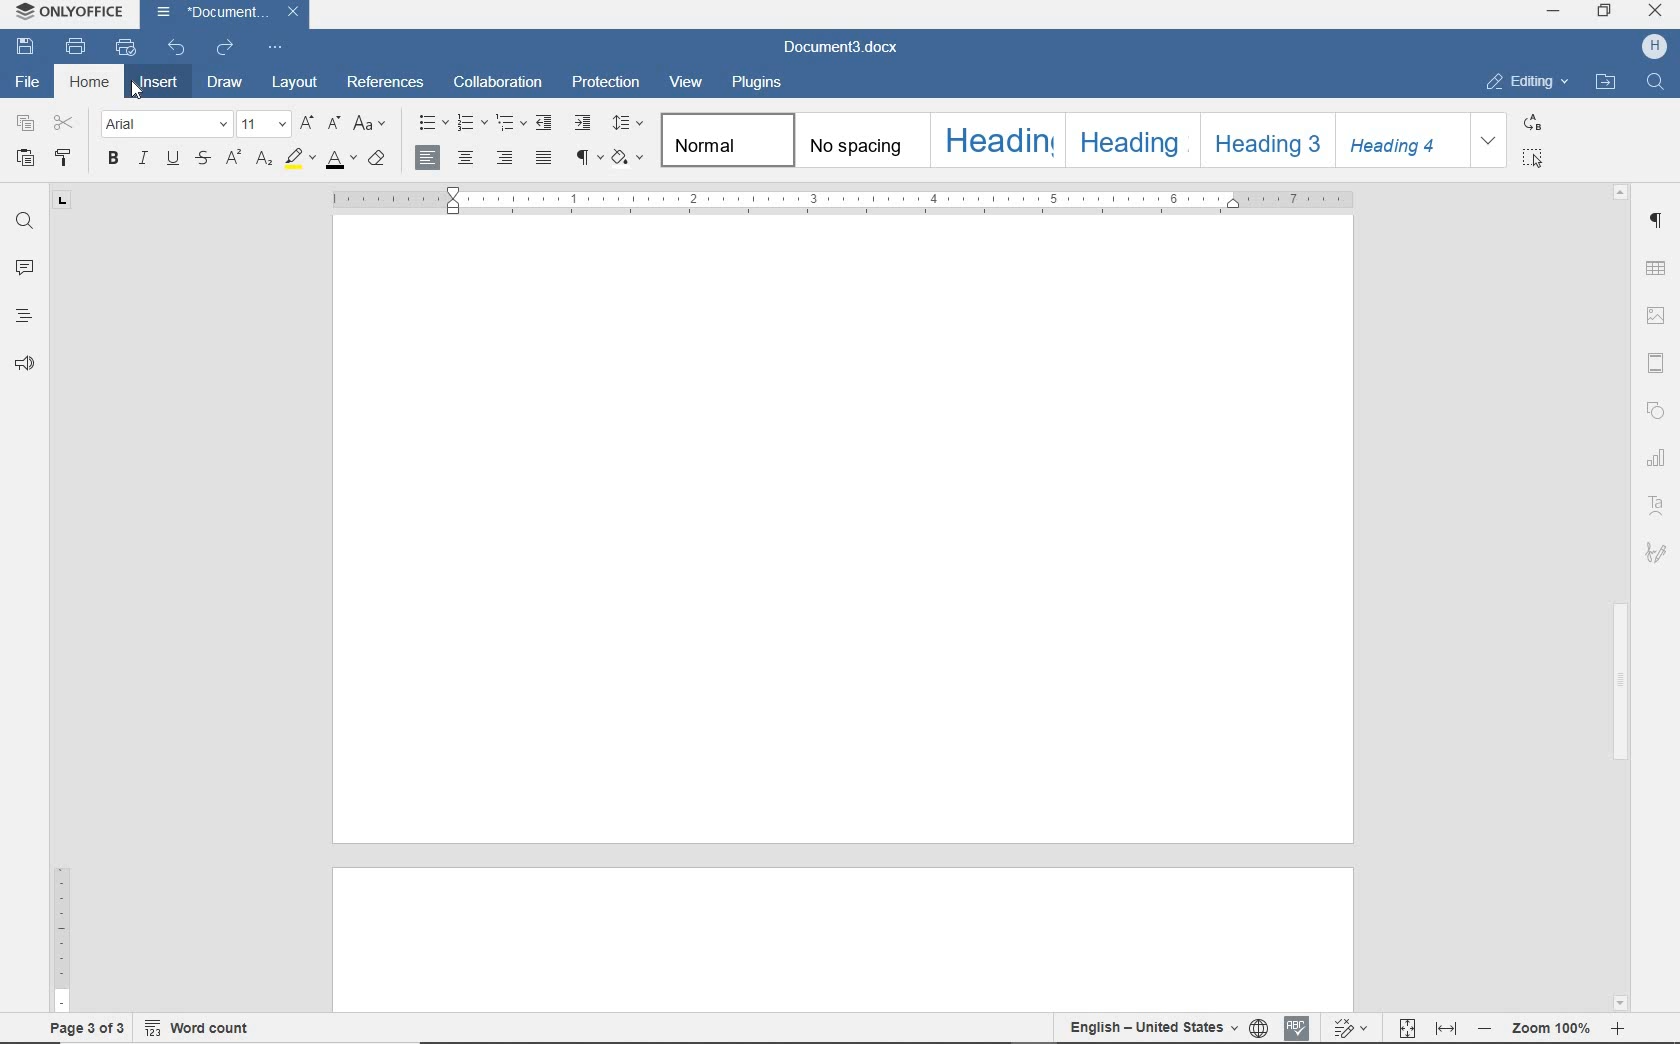 The height and width of the screenshot is (1044, 1680). Describe the element at coordinates (25, 124) in the screenshot. I see `COPY` at that location.